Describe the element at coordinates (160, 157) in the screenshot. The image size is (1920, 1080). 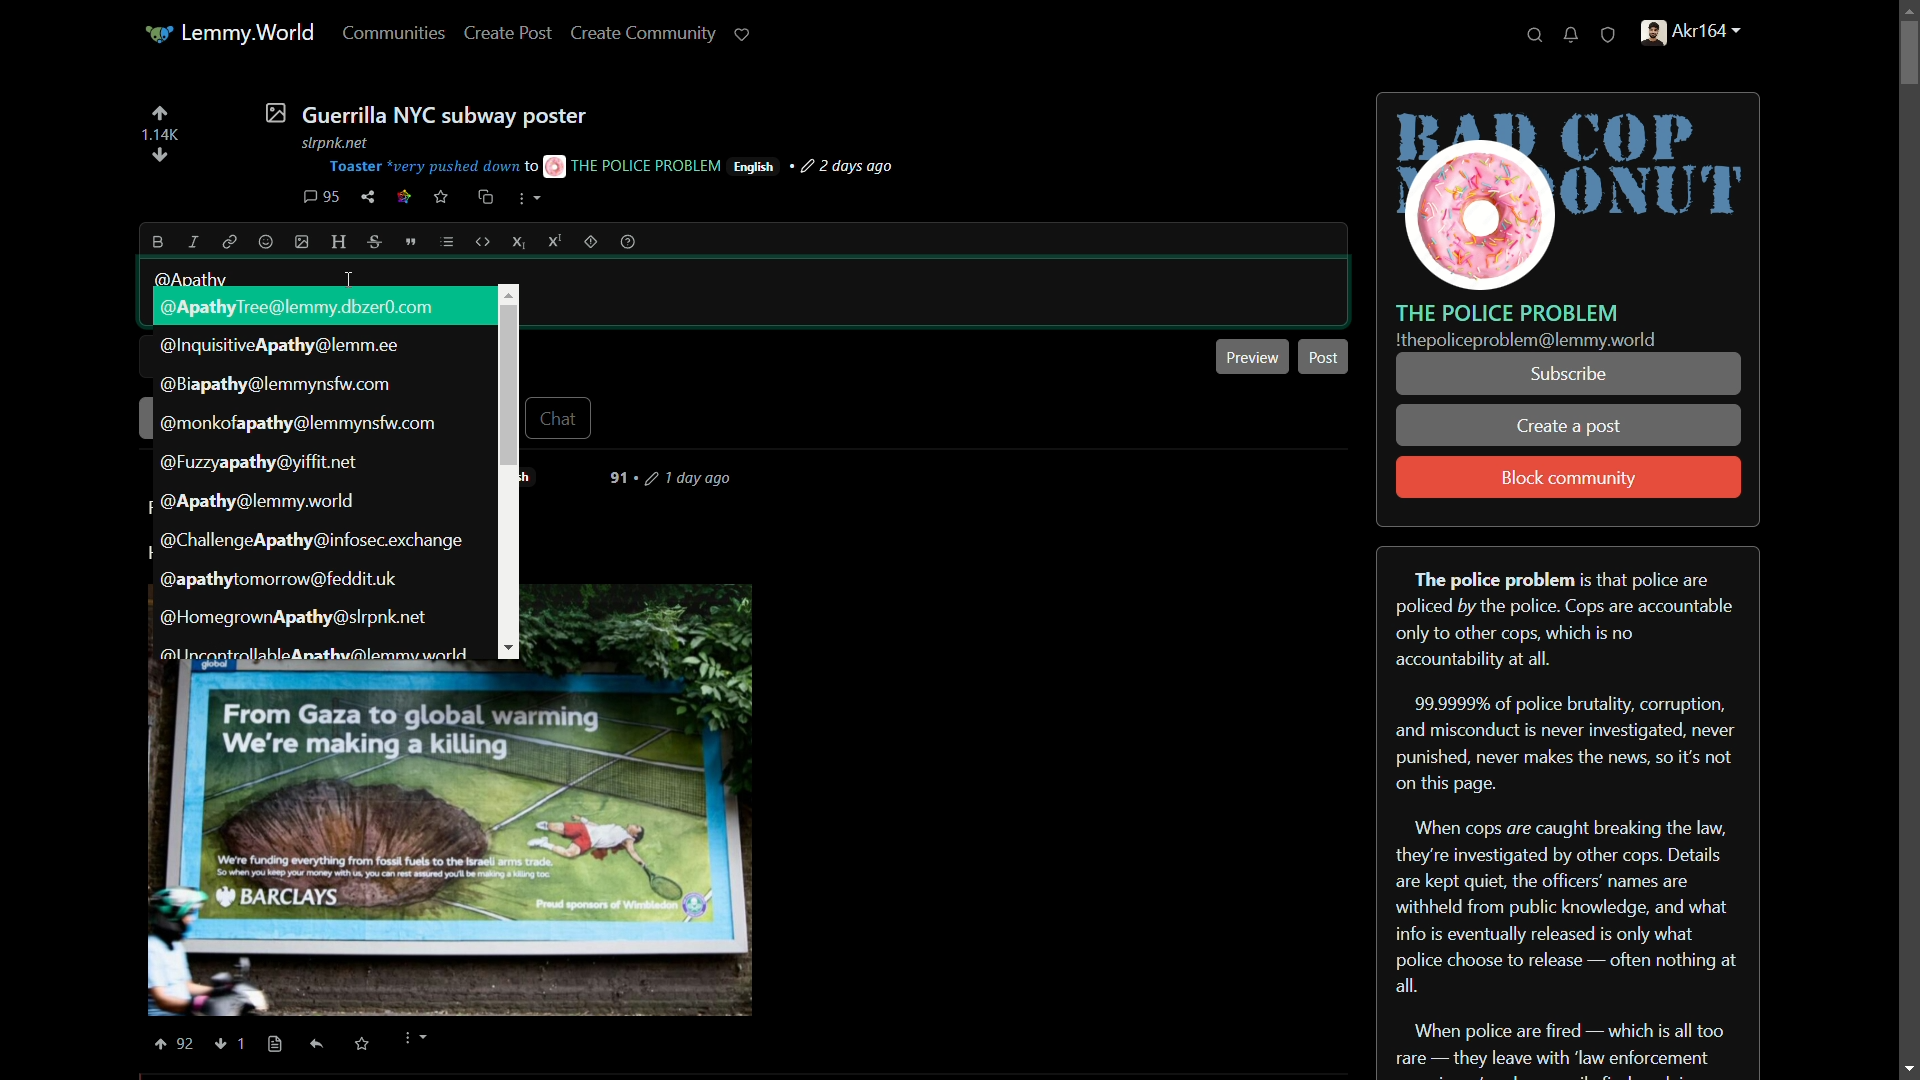
I see `diwnvote` at that location.